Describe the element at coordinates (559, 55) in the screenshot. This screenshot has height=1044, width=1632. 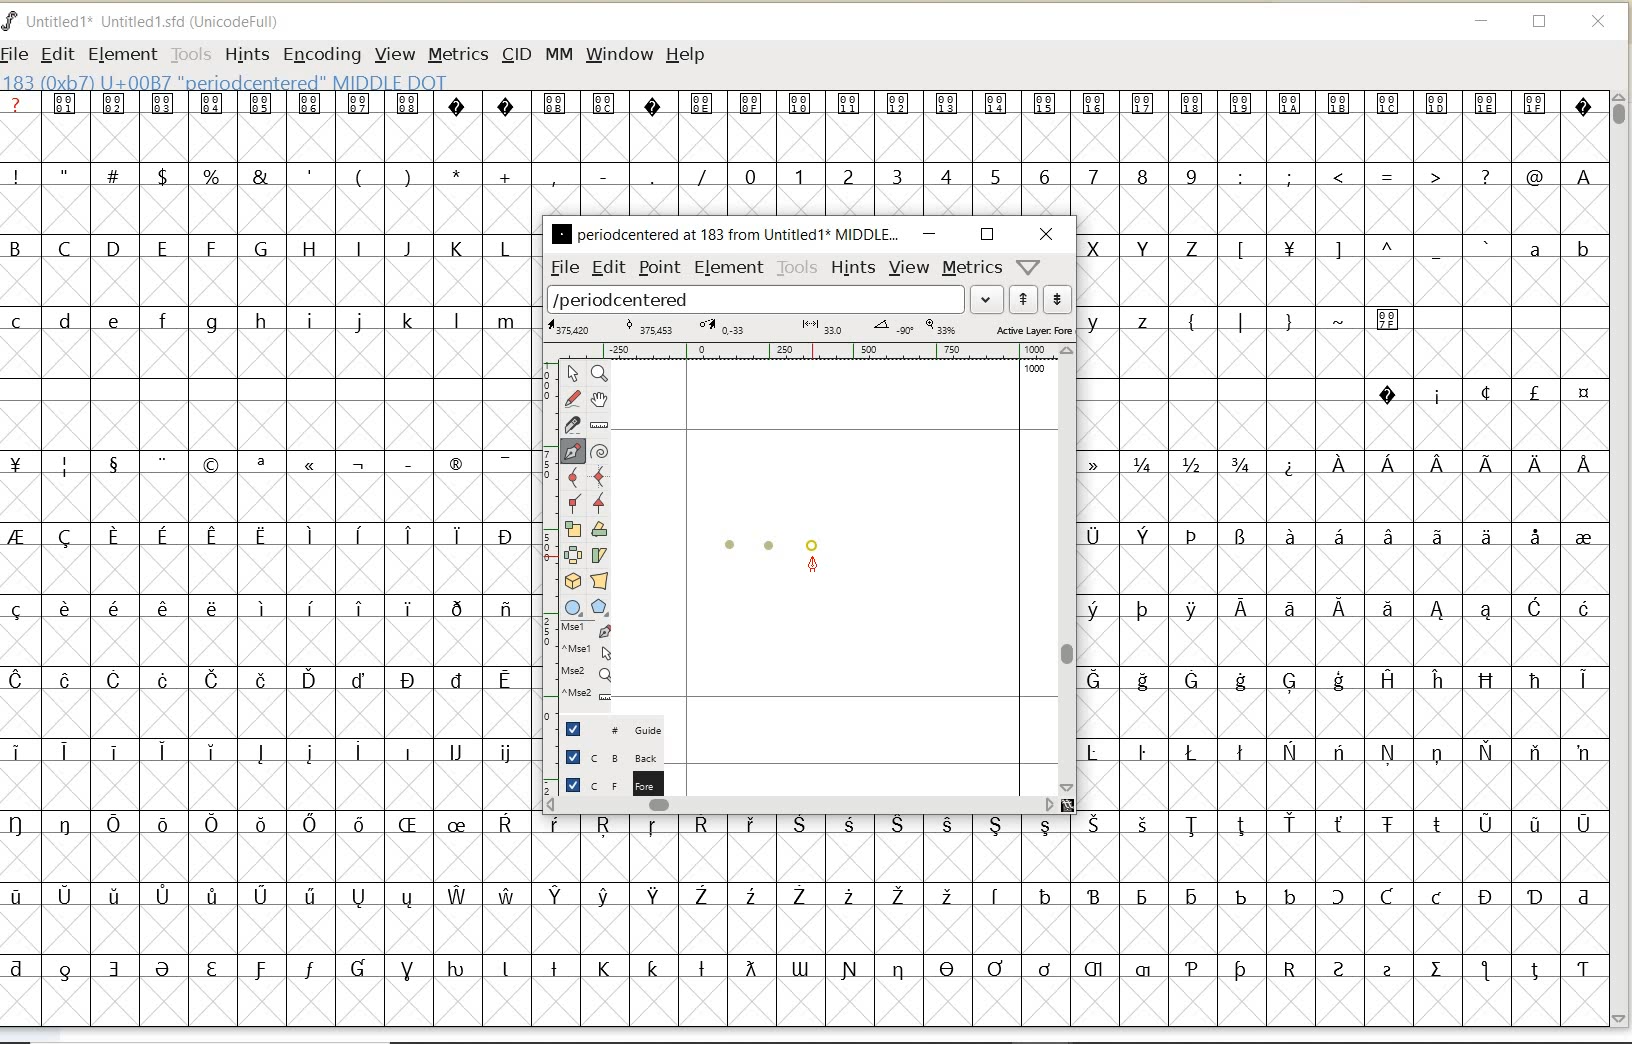
I see `MM` at that location.